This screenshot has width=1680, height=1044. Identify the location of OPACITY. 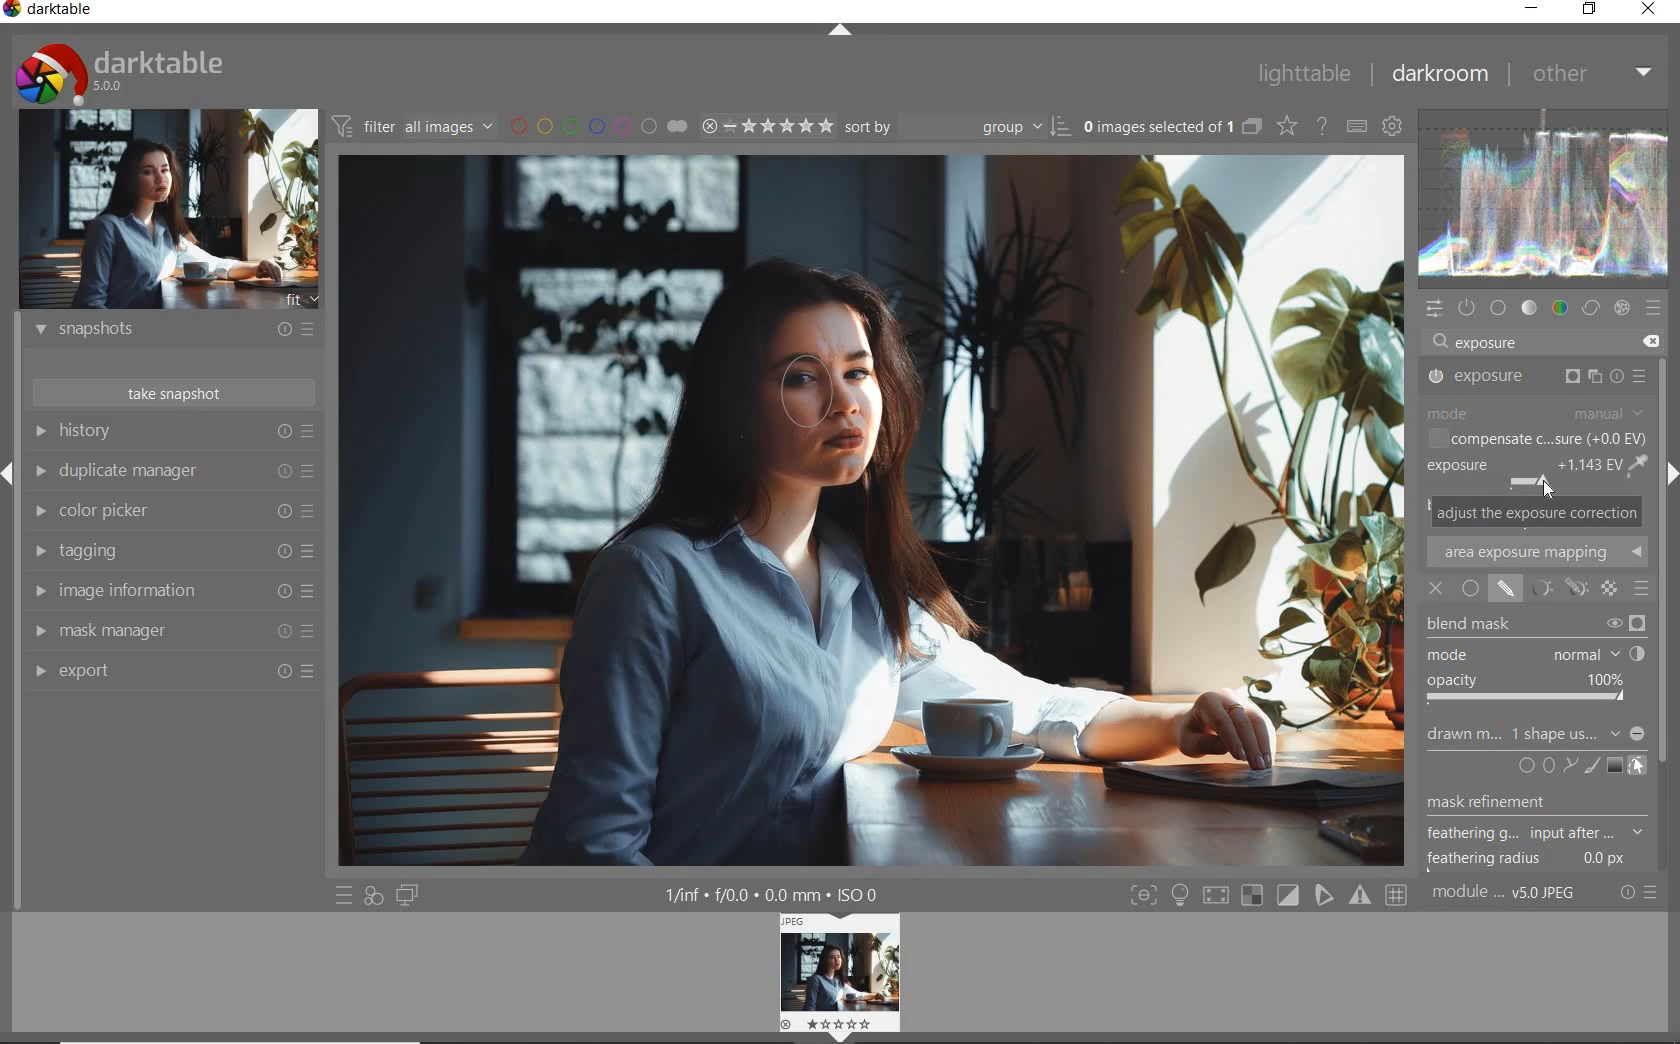
(1531, 690).